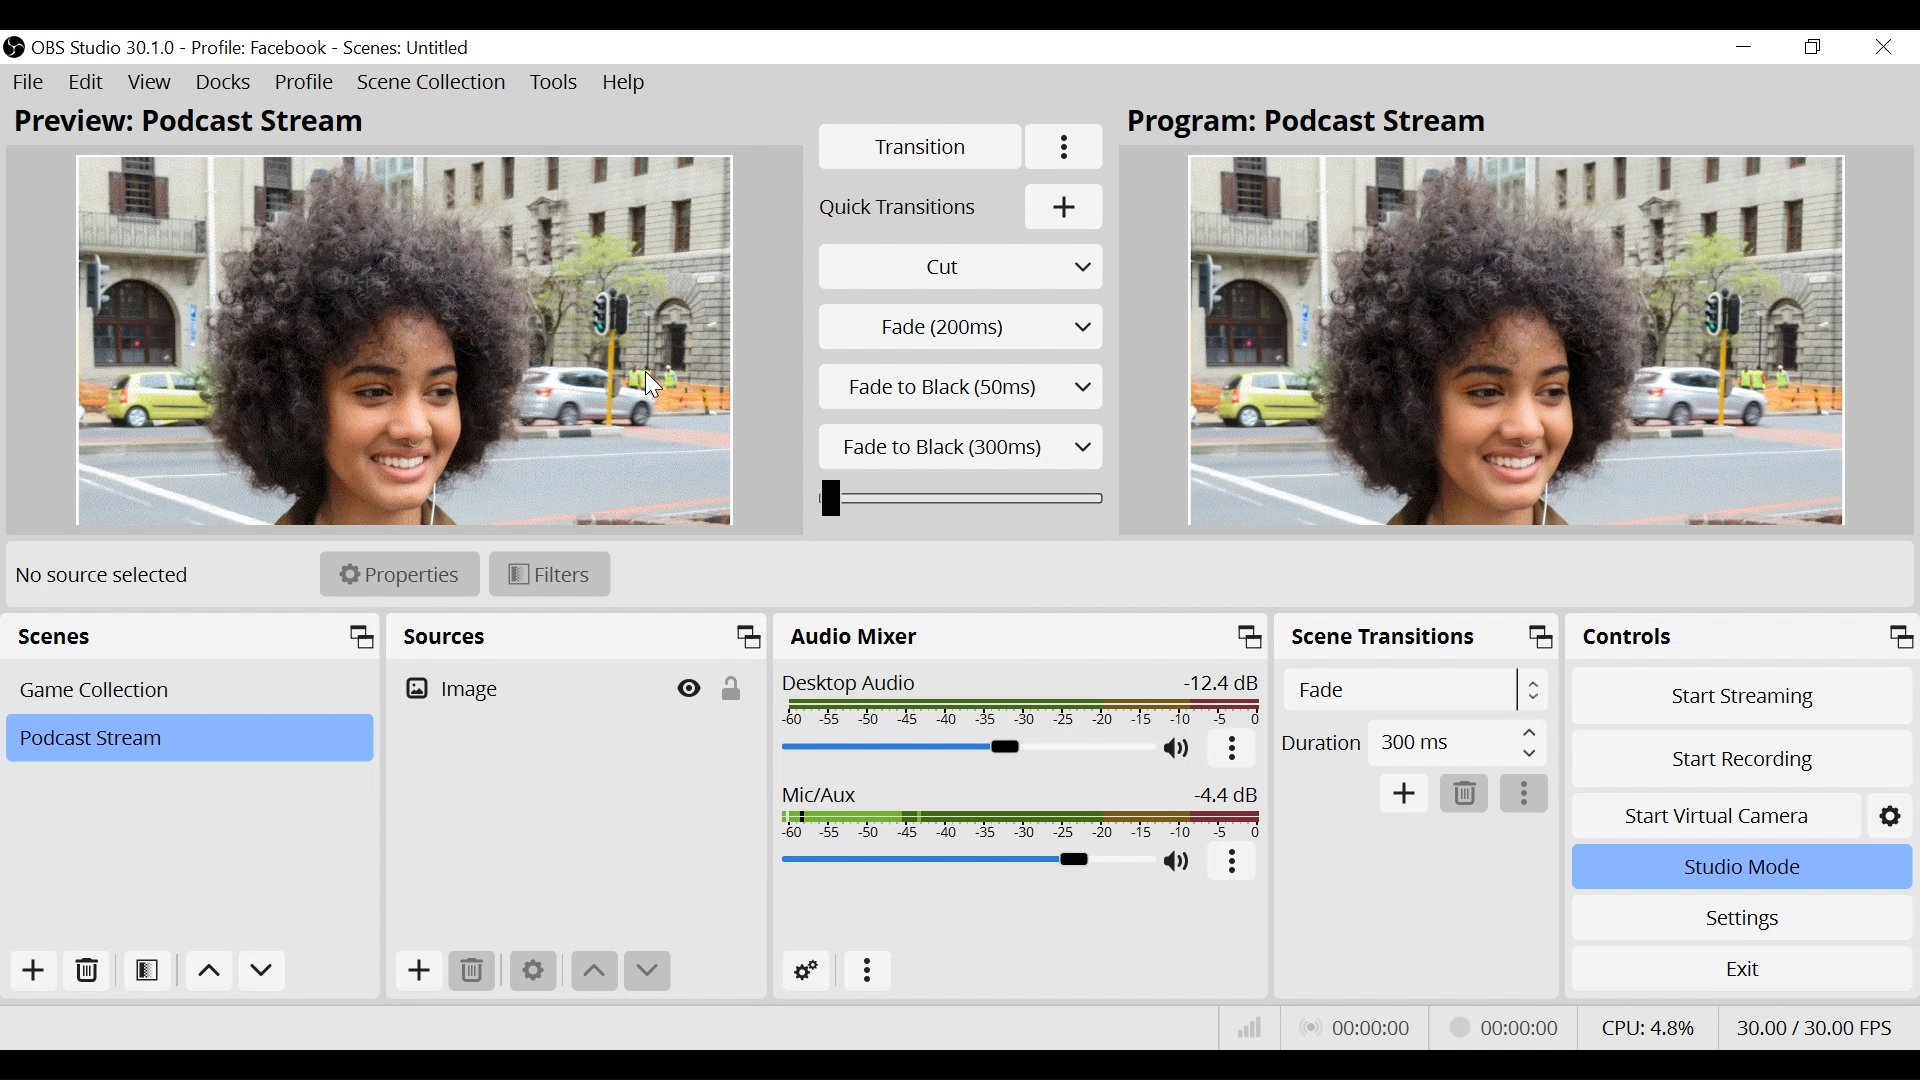 Image resolution: width=1920 pixels, height=1080 pixels. What do you see at coordinates (1415, 634) in the screenshot?
I see `Scene Transition` at bounding box center [1415, 634].